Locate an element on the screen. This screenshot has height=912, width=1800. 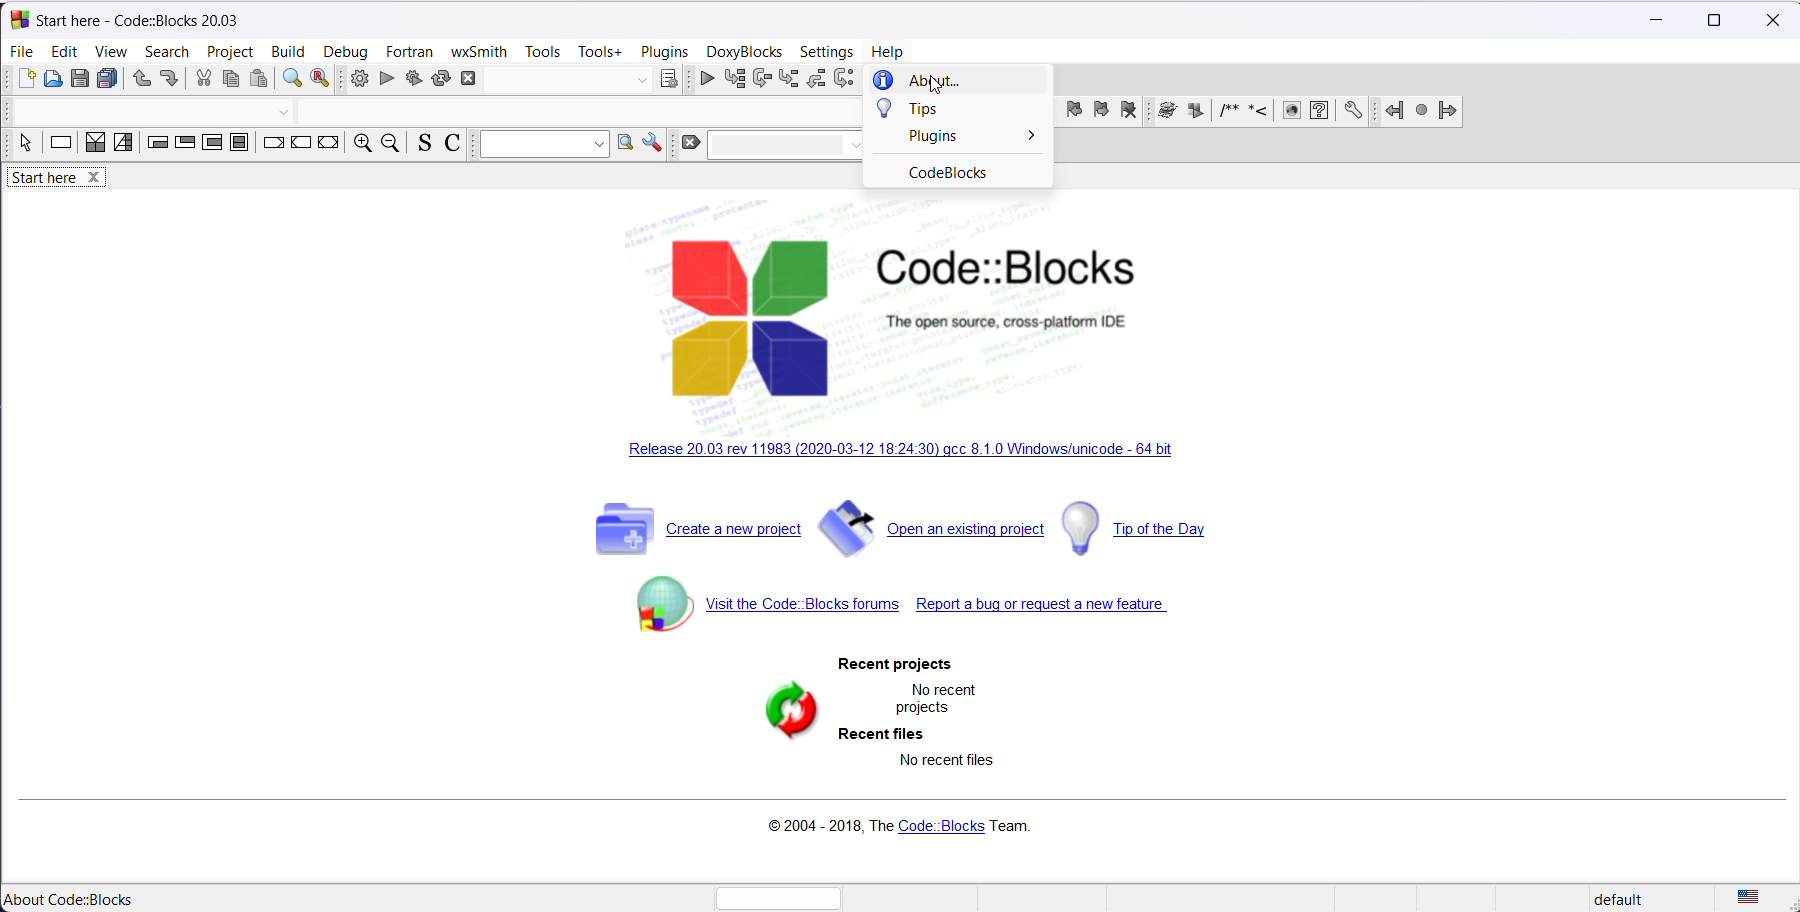
No recent projects is located at coordinates (942, 698).